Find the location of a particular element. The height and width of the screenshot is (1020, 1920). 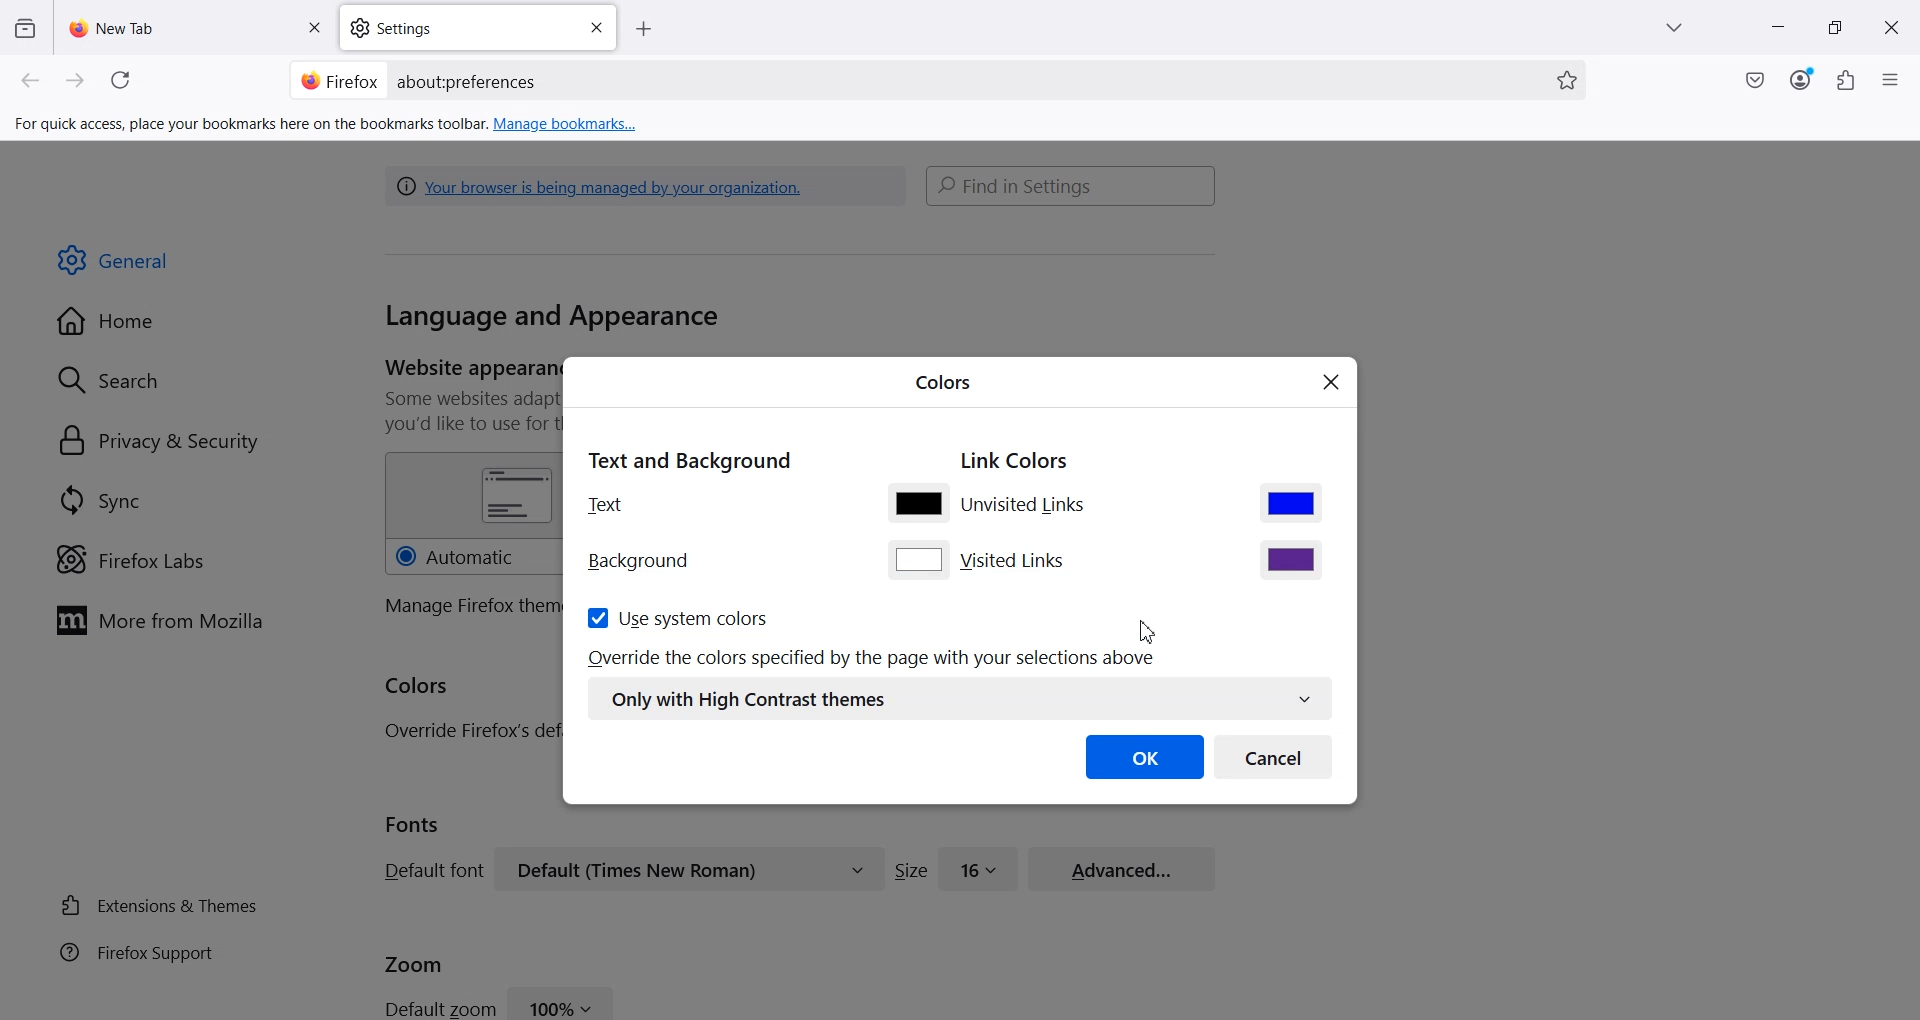

@ Firefox Support is located at coordinates (137, 951).